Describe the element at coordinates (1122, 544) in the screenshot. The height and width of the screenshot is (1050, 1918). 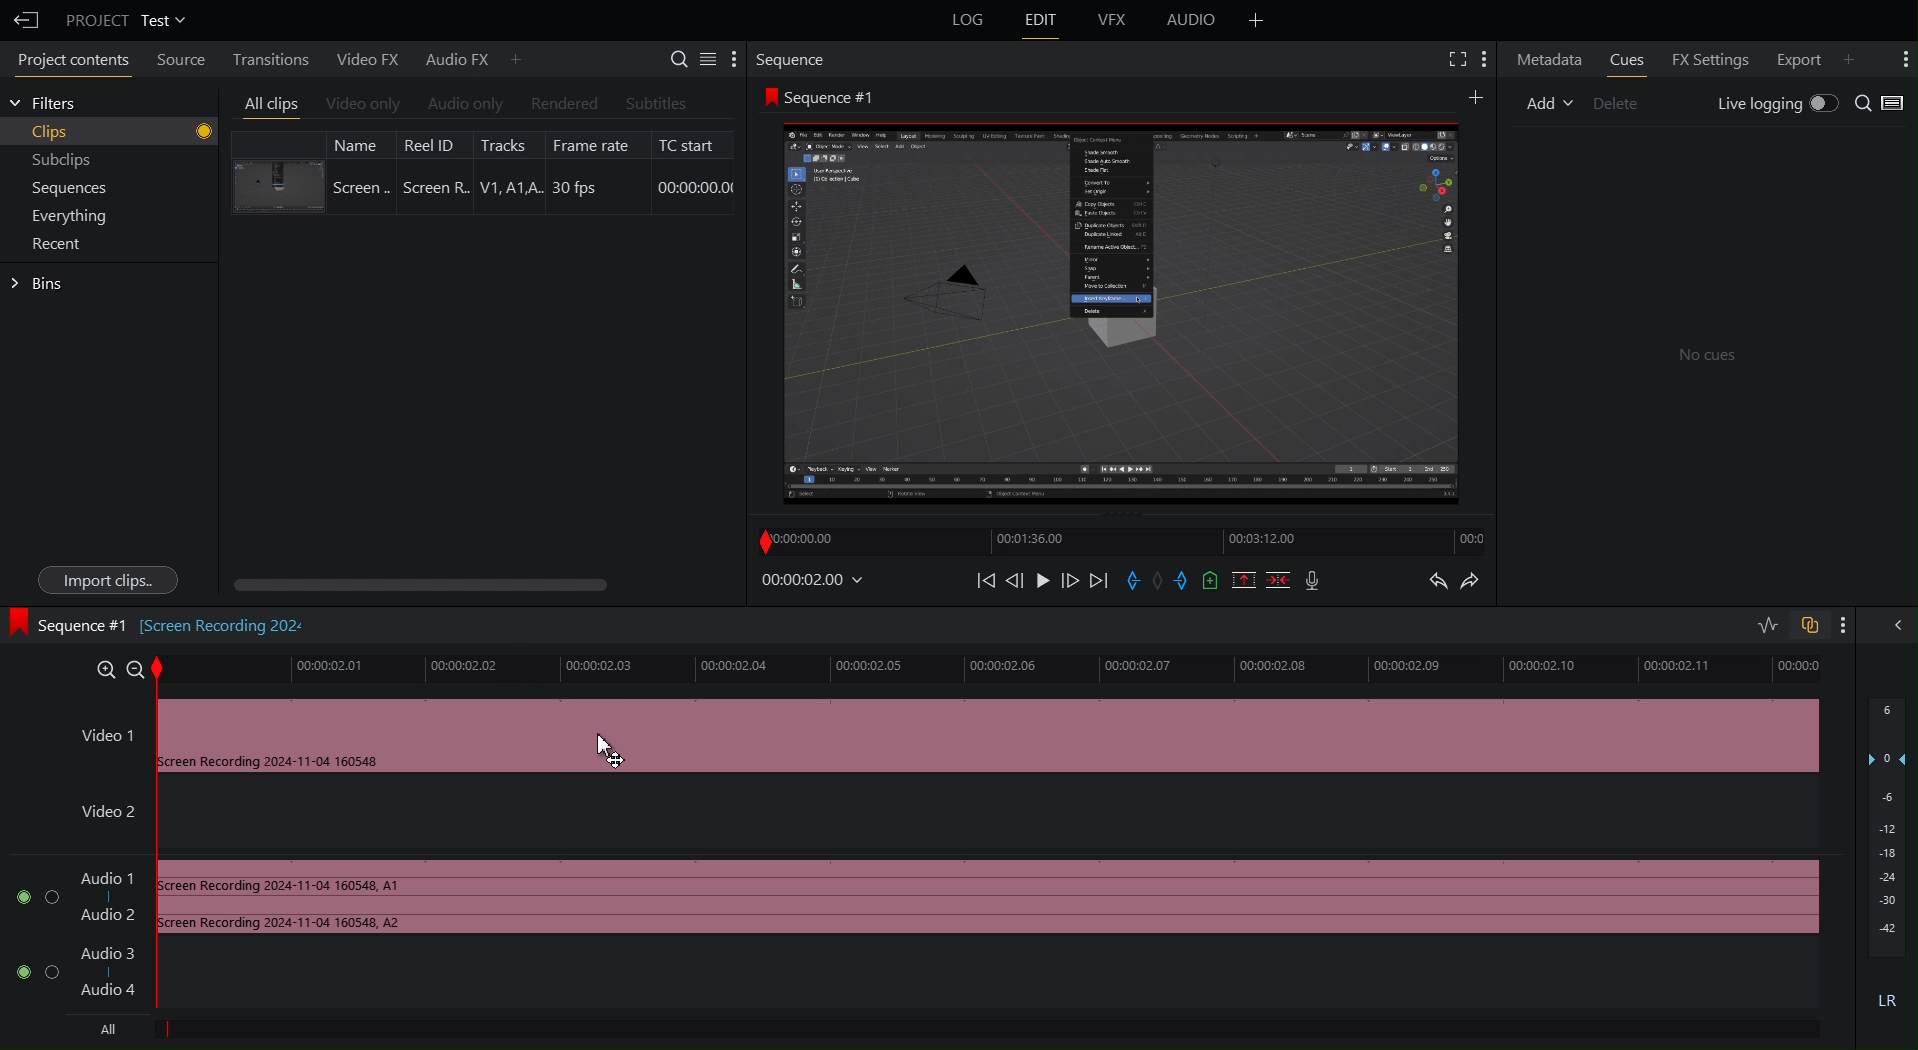
I see `Timeline` at that location.